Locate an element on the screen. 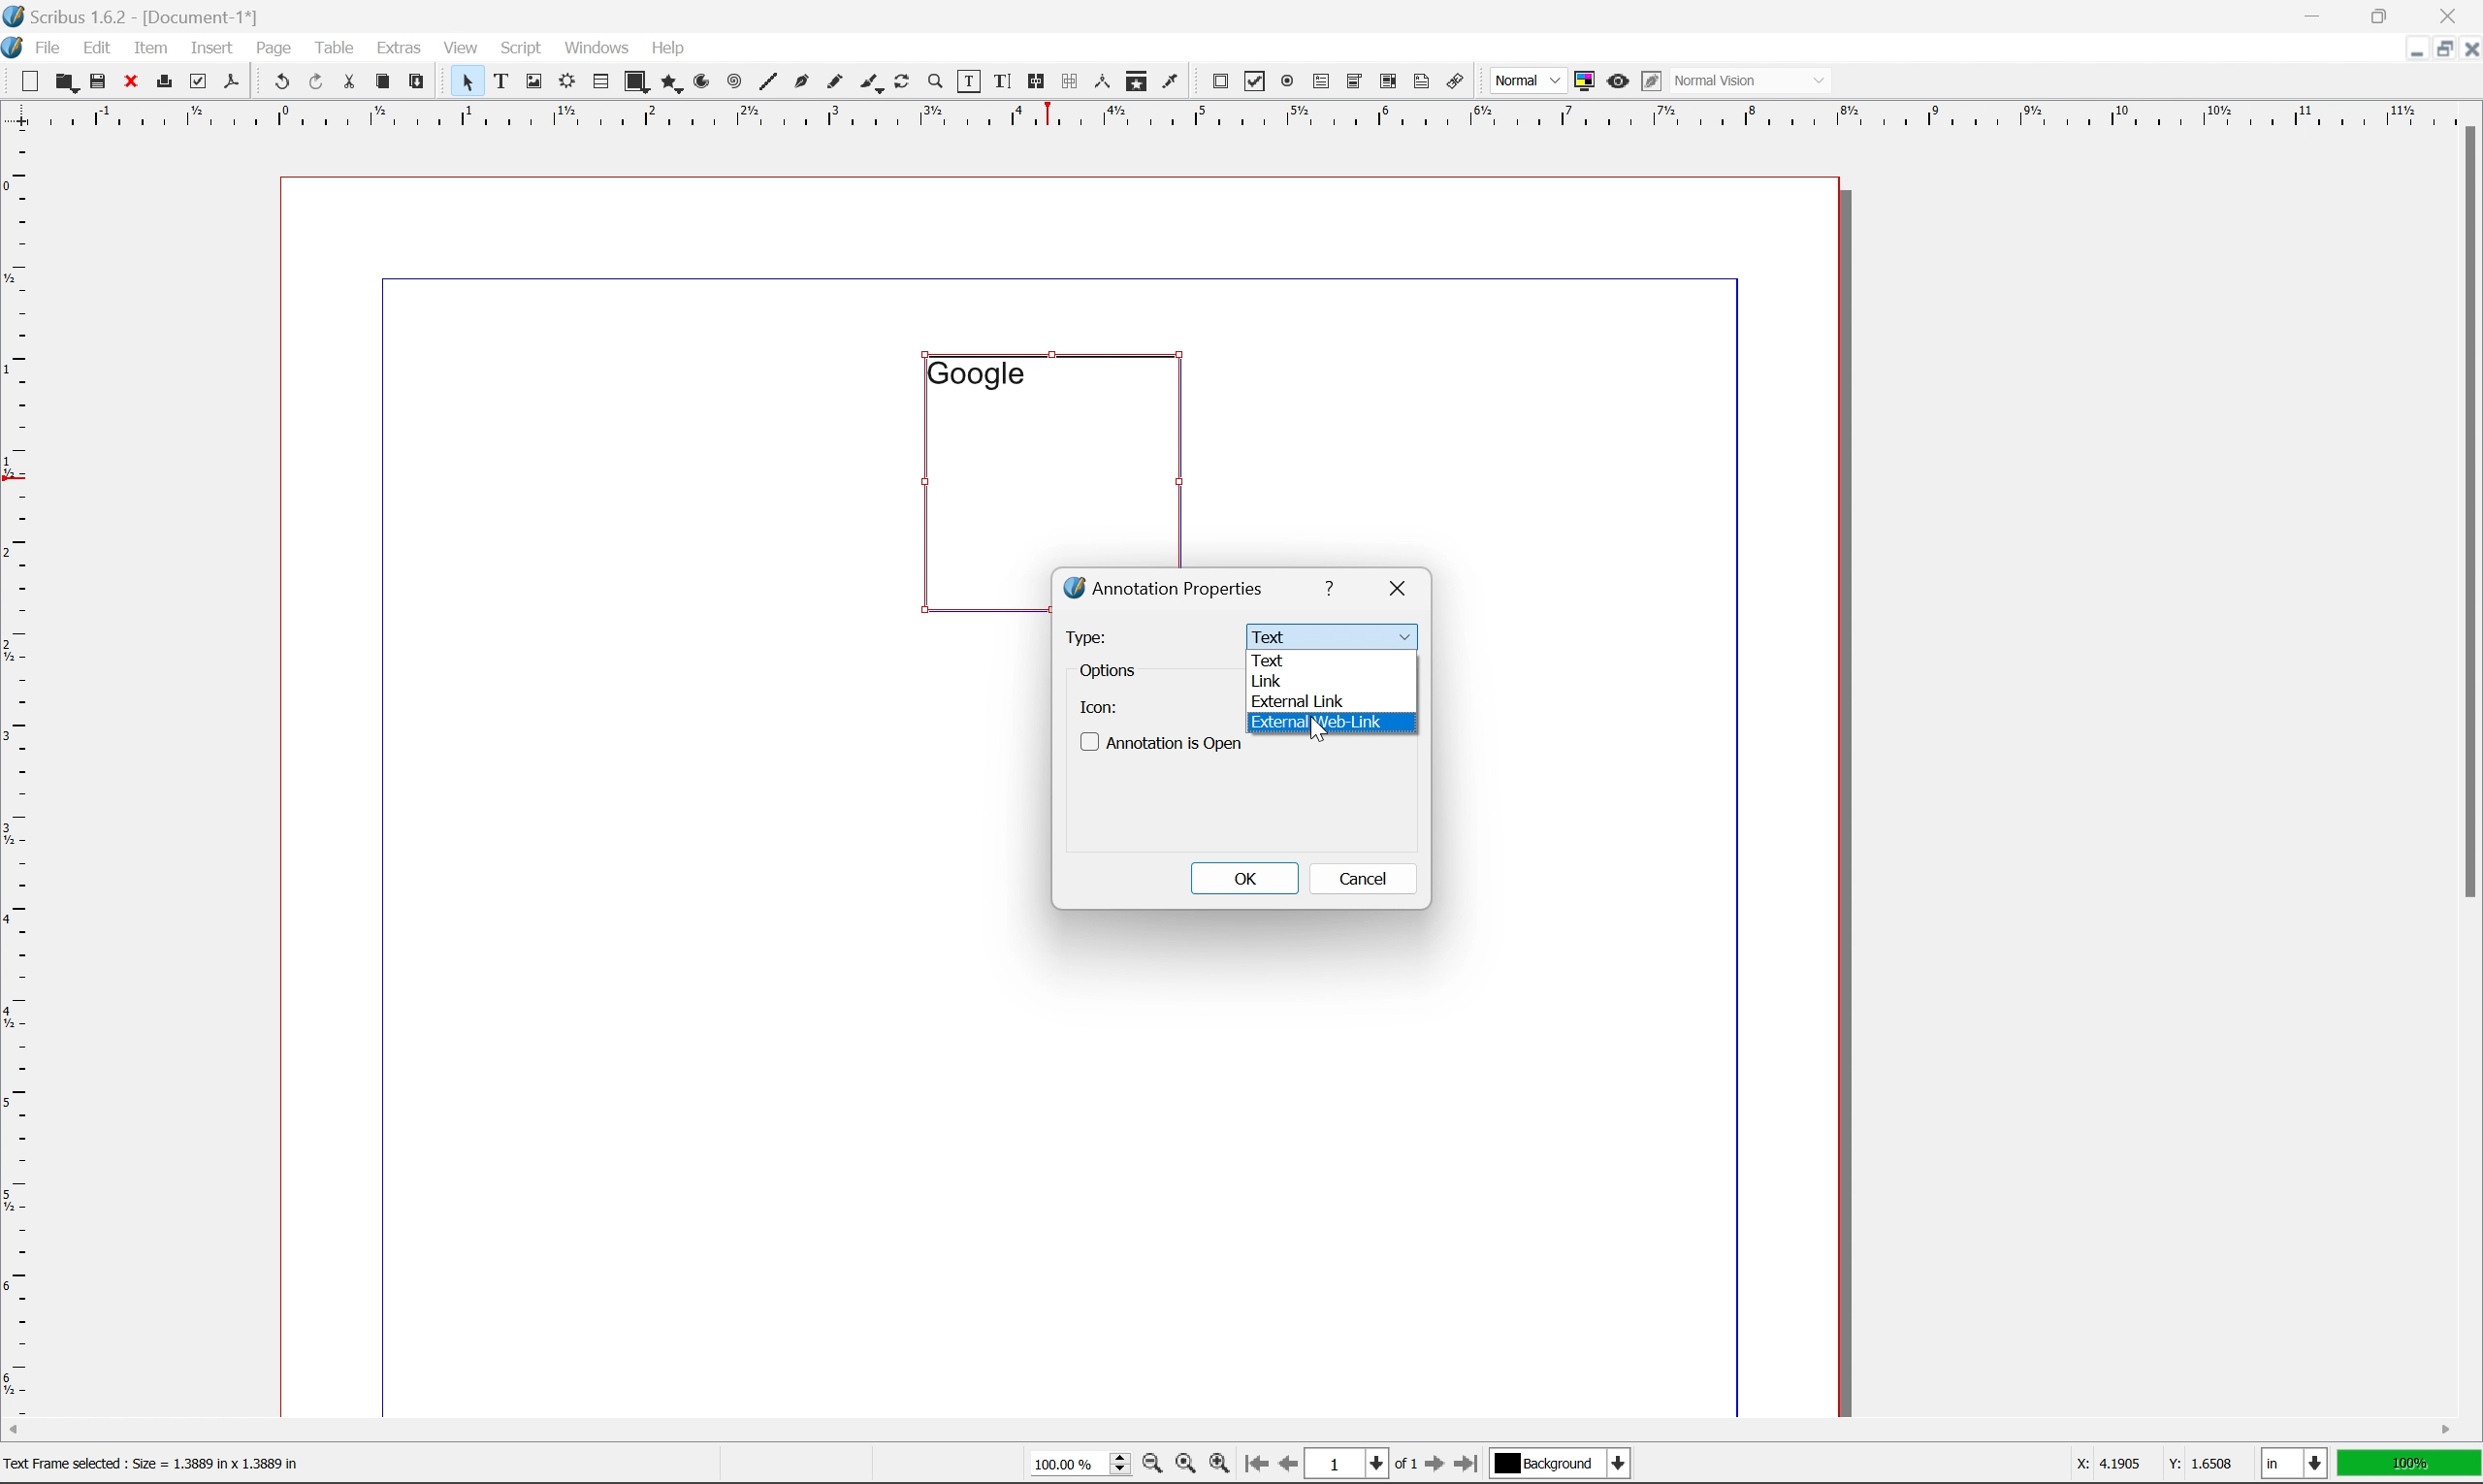 The width and height of the screenshot is (2483, 1484). zoom out is located at coordinates (1147, 1467).